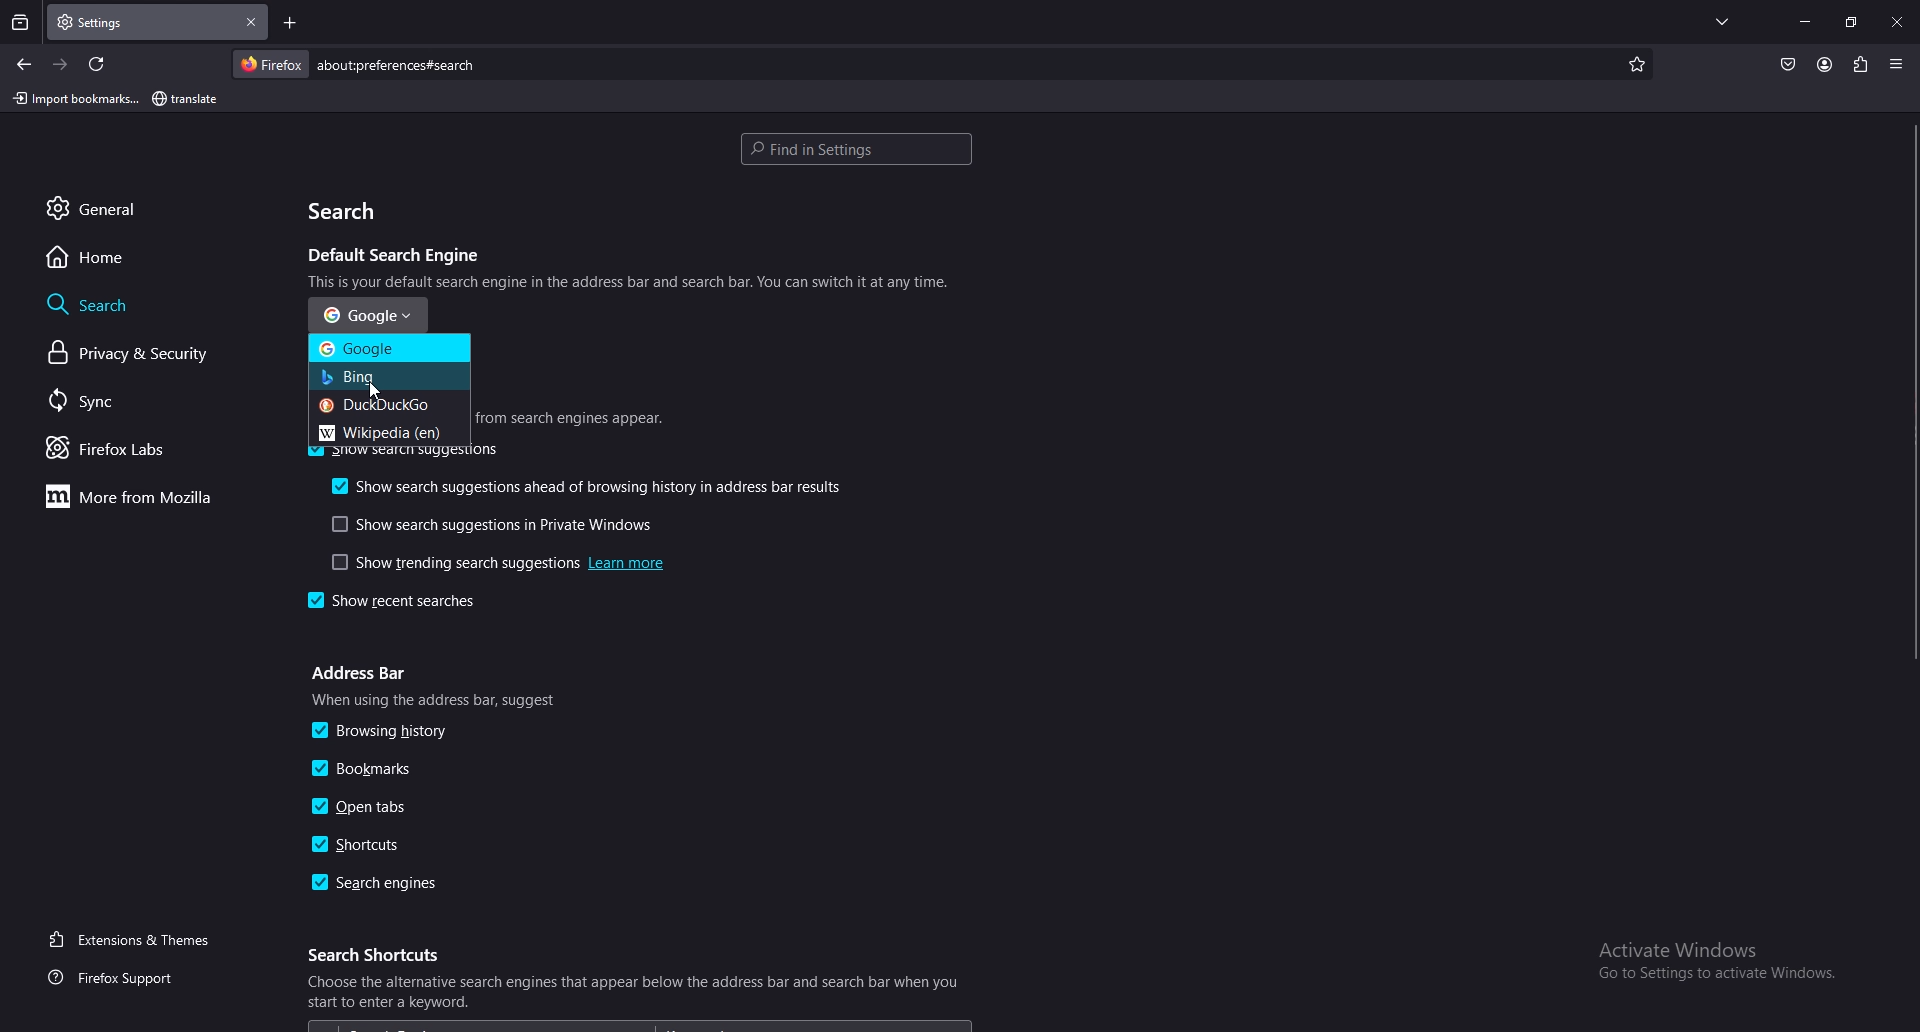 The height and width of the screenshot is (1032, 1920). Describe the element at coordinates (150, 303) in the screenshot. I see `search` at that location.